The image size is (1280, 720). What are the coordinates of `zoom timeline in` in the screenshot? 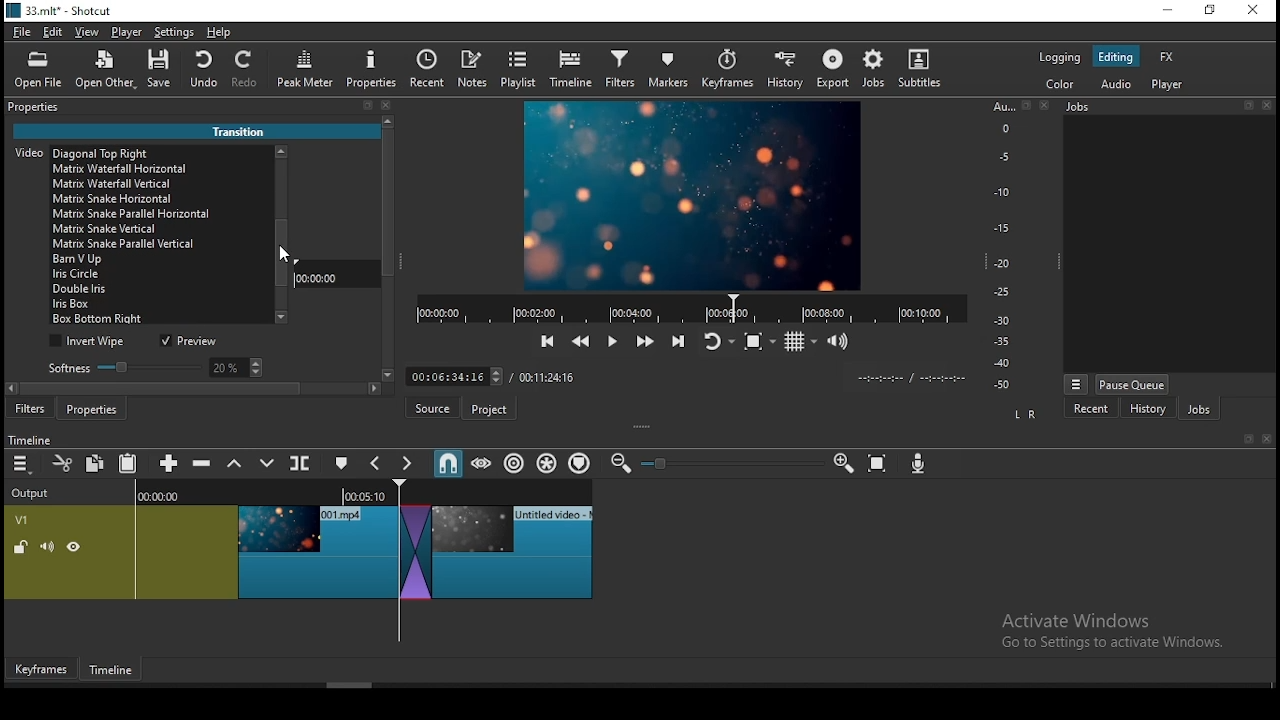 It's located at (843, 464).